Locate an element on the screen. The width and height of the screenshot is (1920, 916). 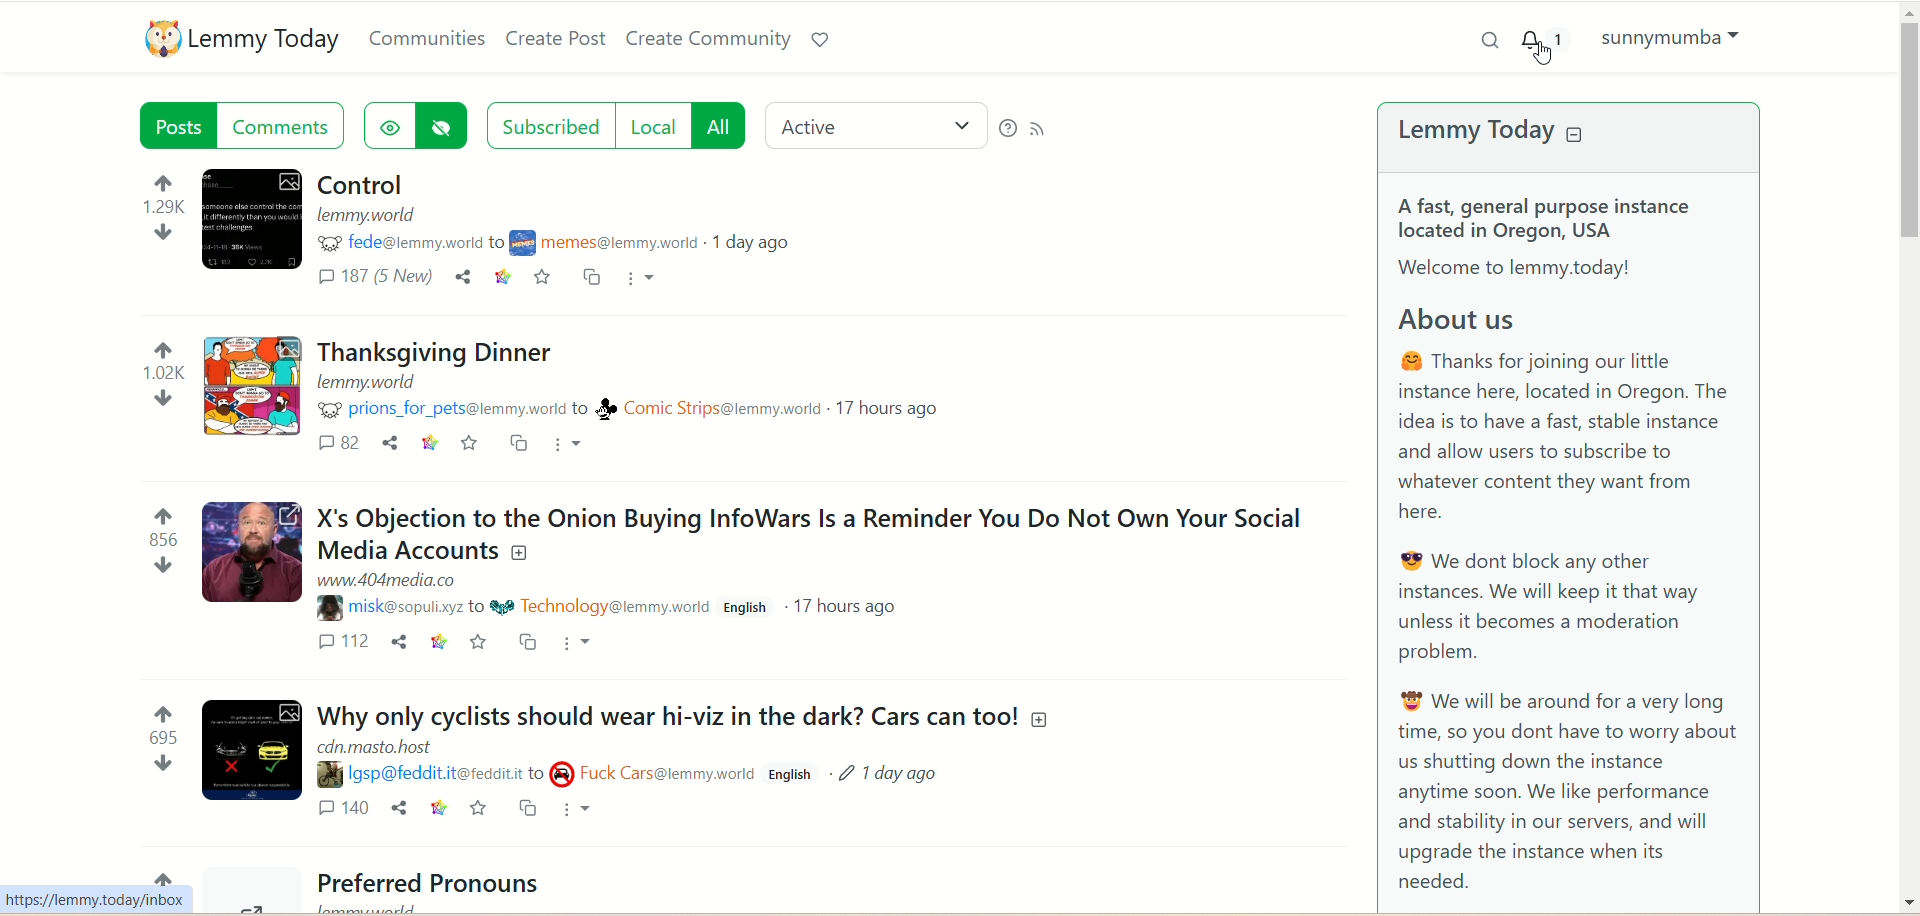
local is located at coordinates (652, 130).